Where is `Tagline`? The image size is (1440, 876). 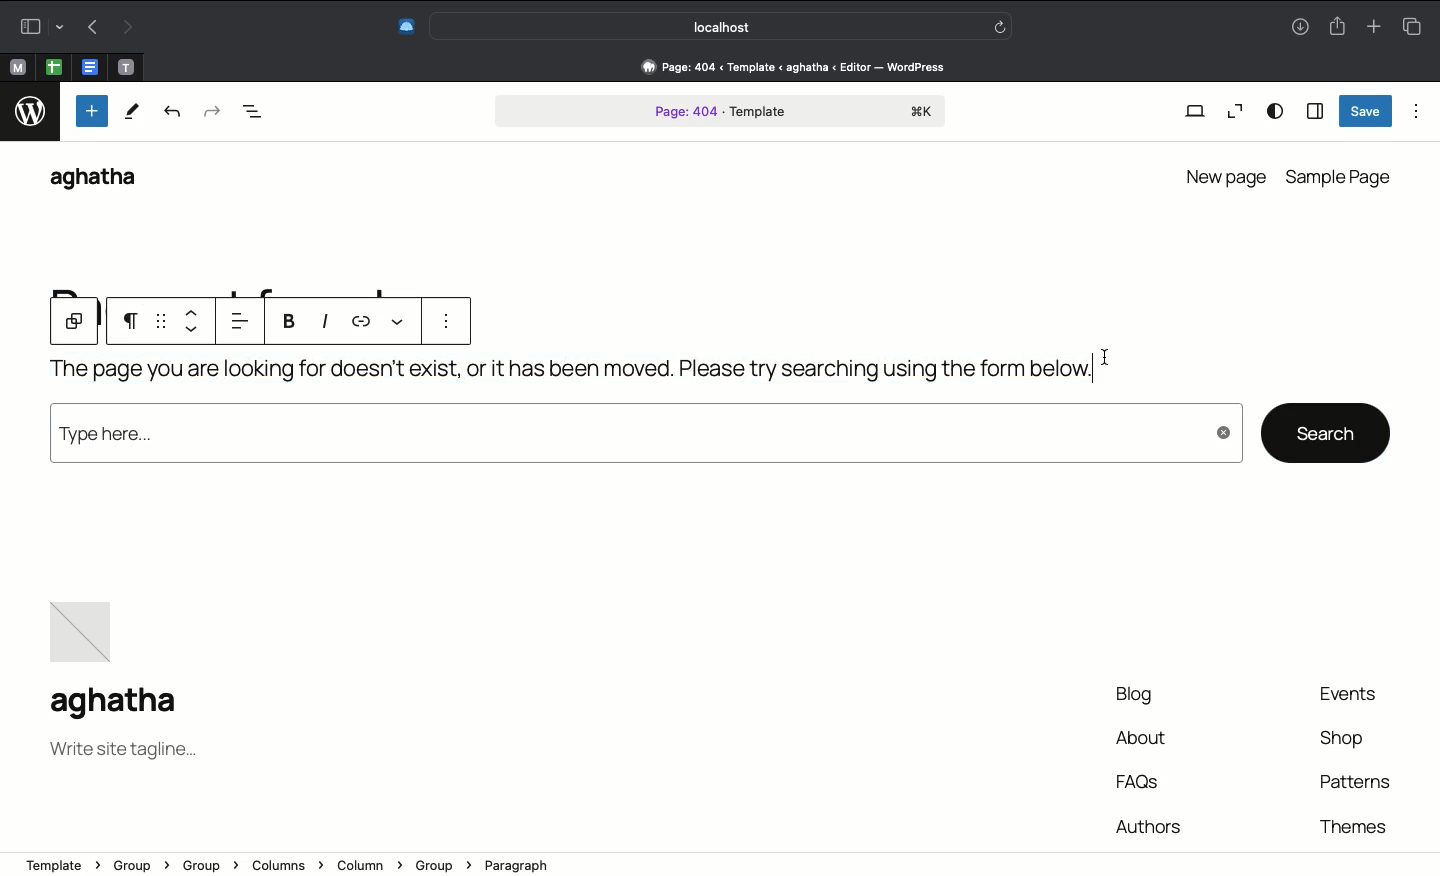 Tagline is located at coordinates (123, 753).